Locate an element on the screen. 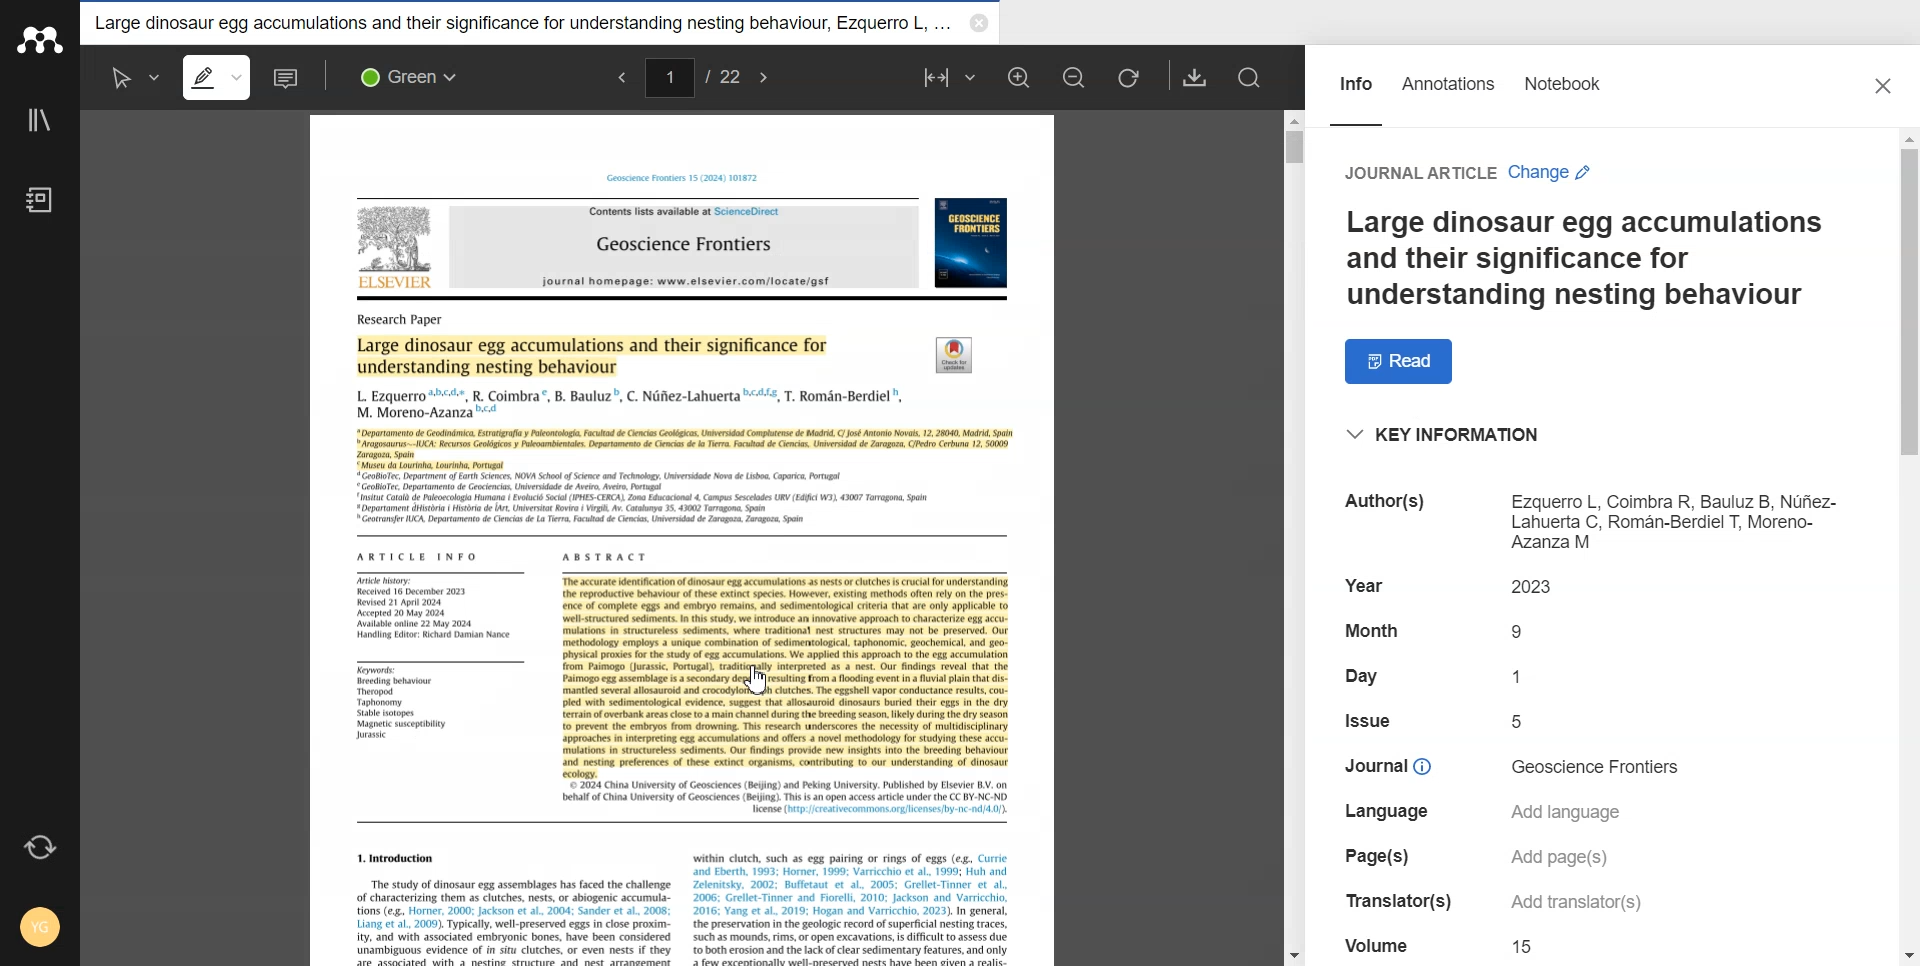 Image resolution: width=1920 pixels, height=966 pixels. text is located at coordinates (1377, 855).